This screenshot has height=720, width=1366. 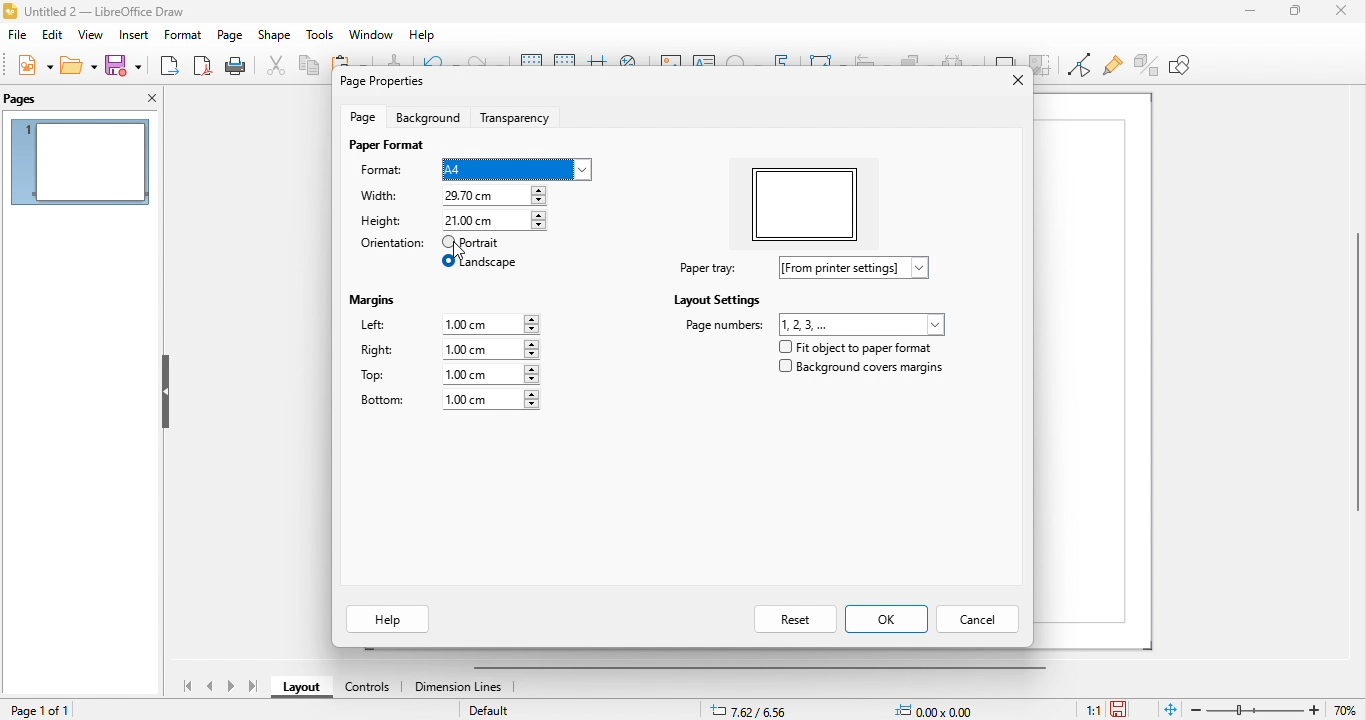 I want to click on toggle point edit mode, so click(x=1077, y=65).